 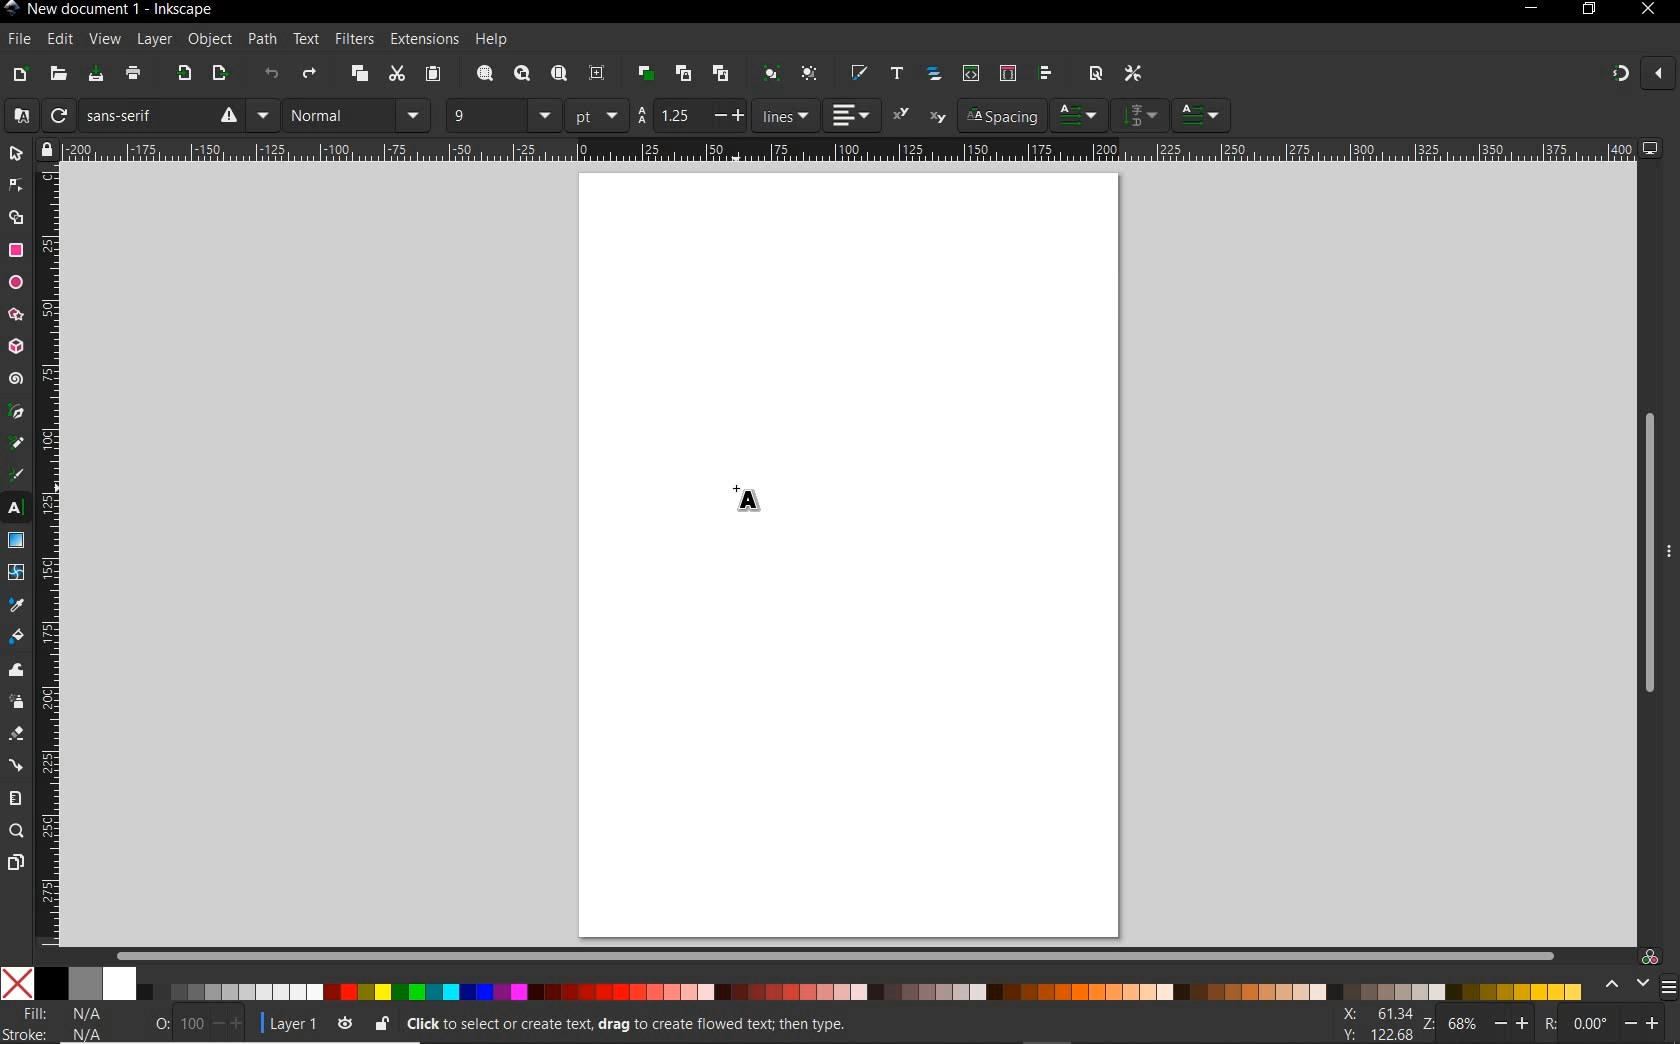 I want to click on allignment, so click(x=852, y=115).